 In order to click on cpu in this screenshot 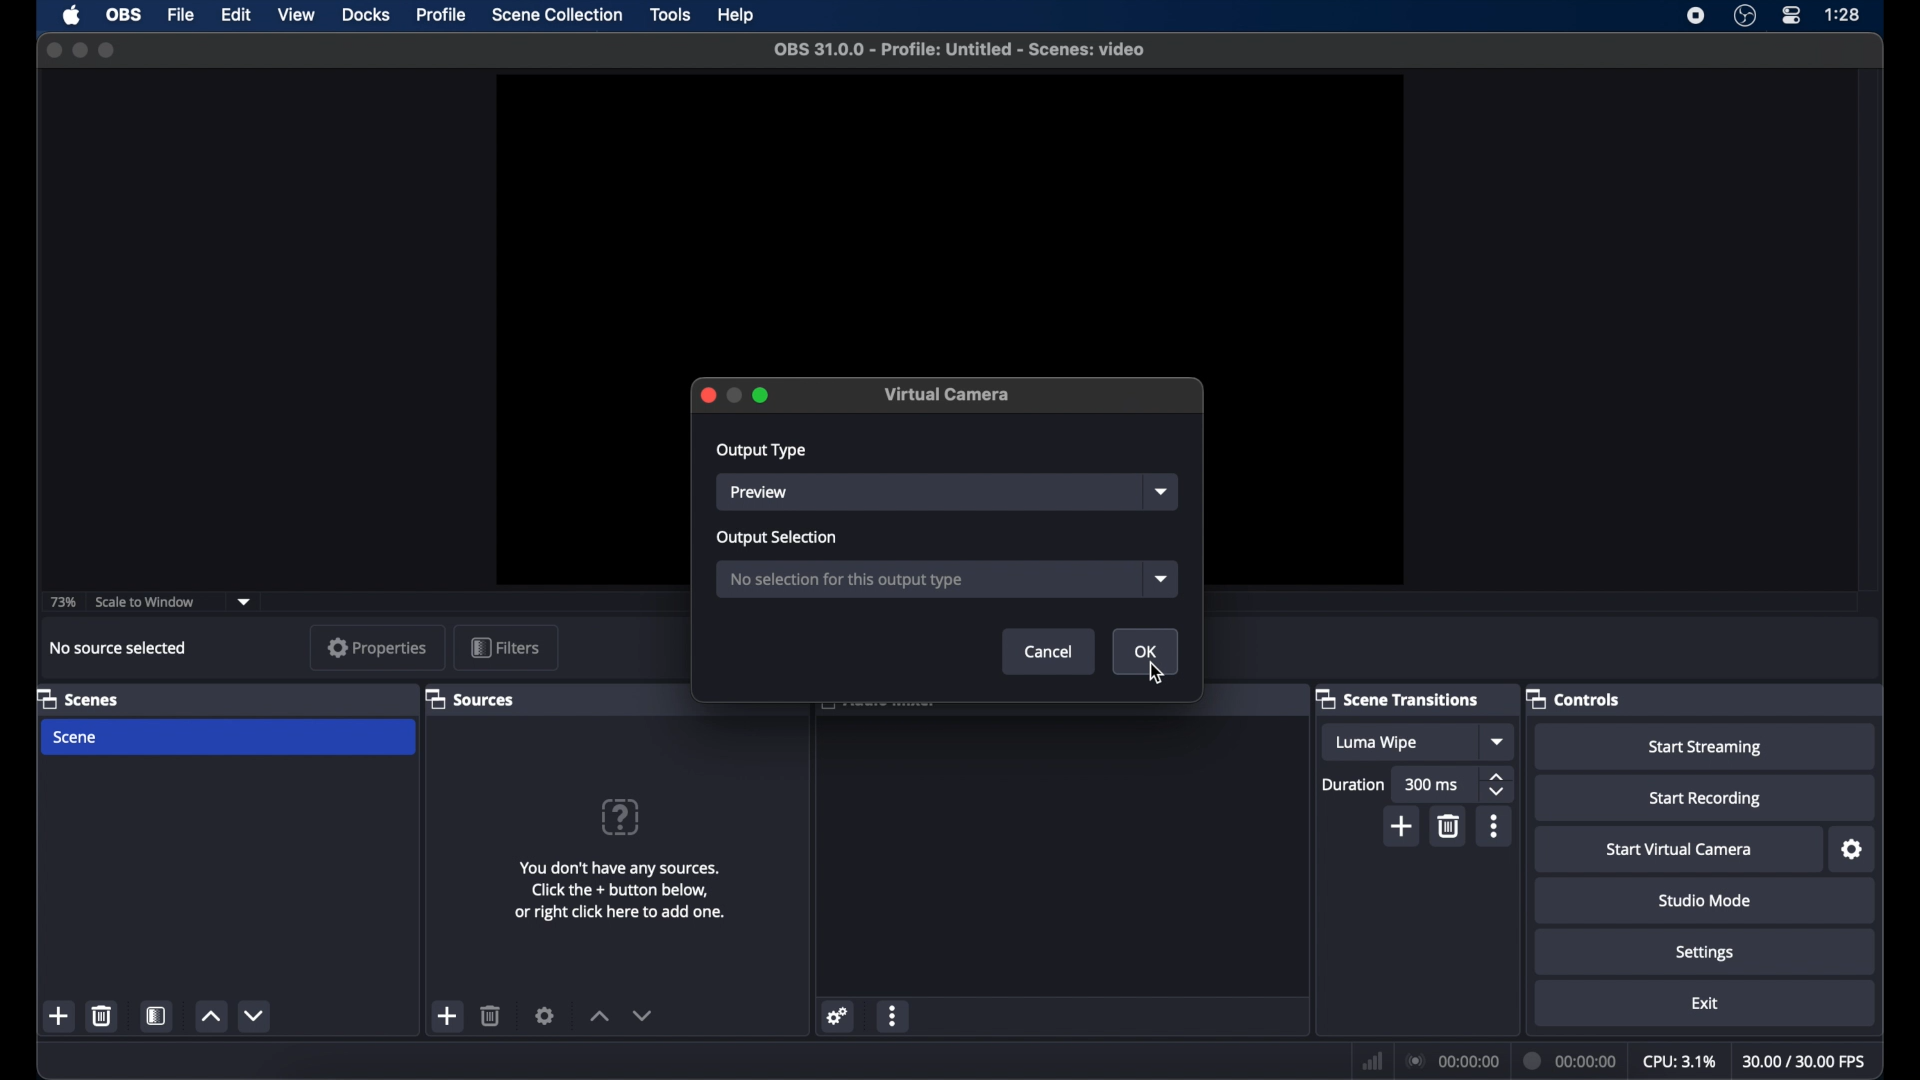, I will do `click(1678, 1062)`.